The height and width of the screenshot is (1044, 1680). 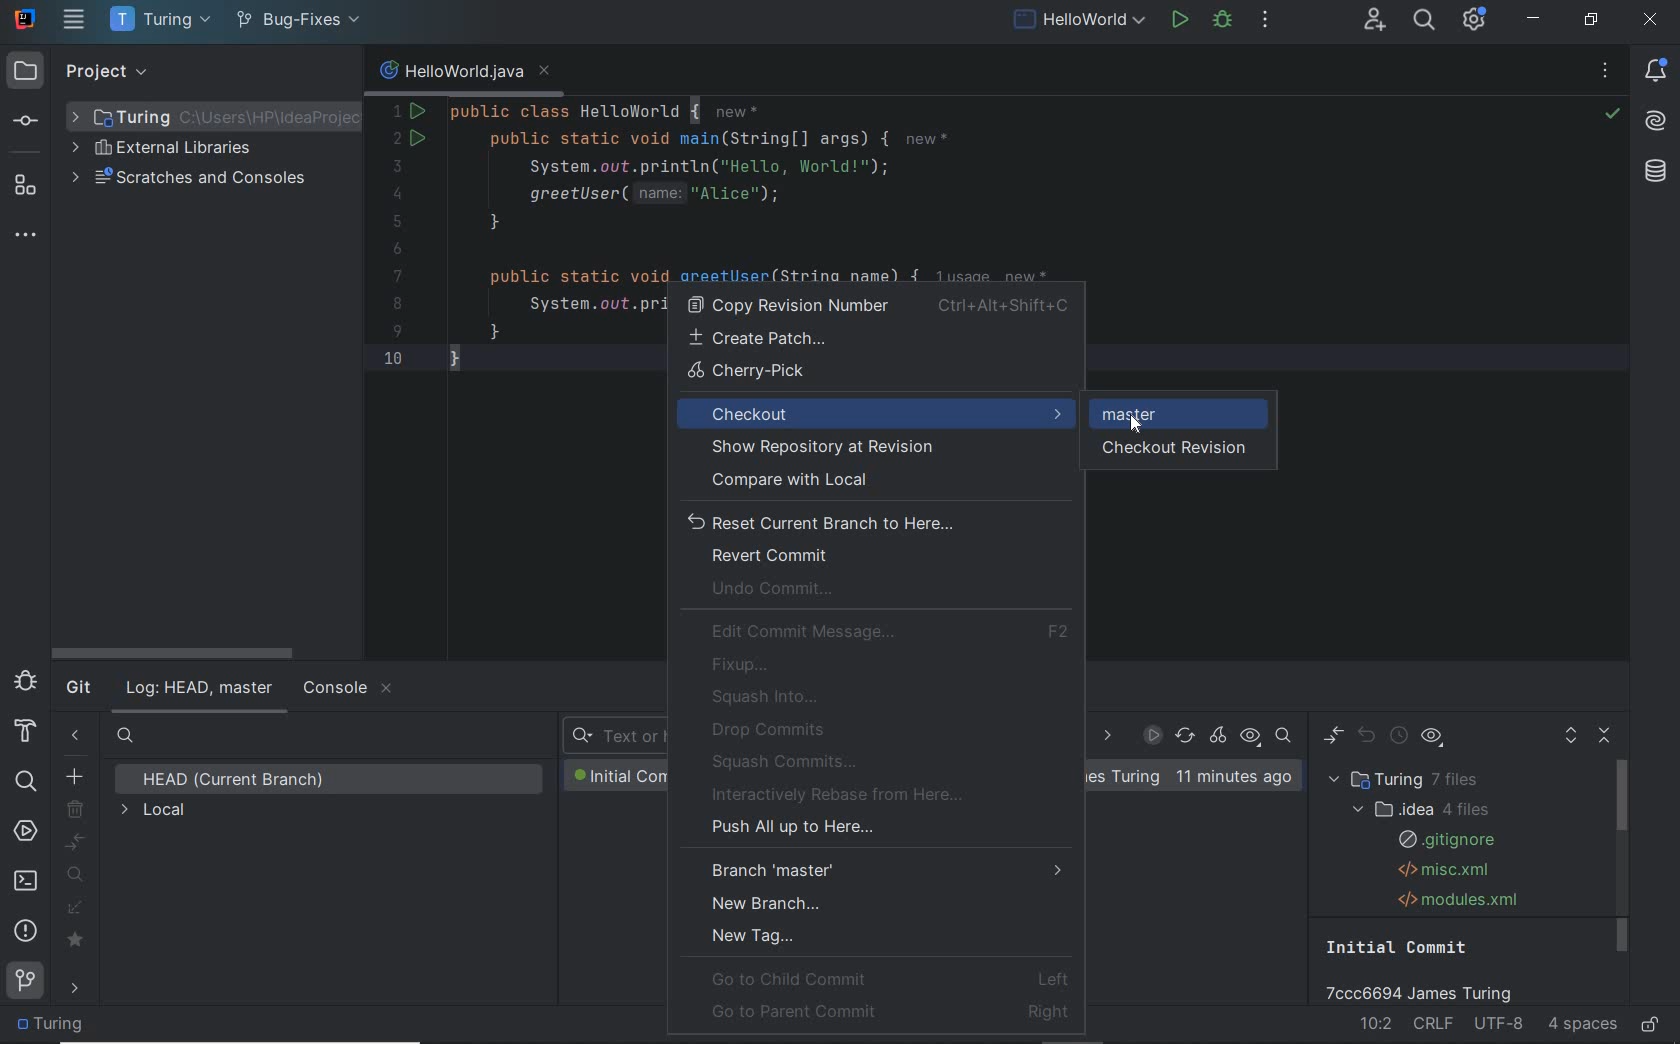 I want to click on turing 7 files, so click(x=1410, y=780).